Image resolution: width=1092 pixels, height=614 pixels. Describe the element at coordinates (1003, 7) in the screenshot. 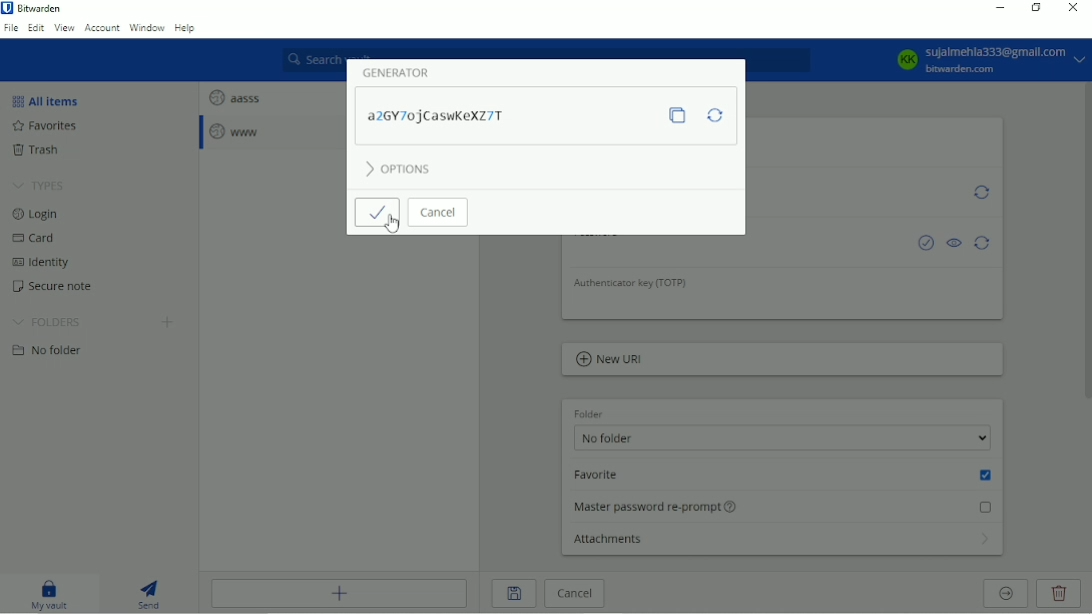

I see `Minimize` at that location.